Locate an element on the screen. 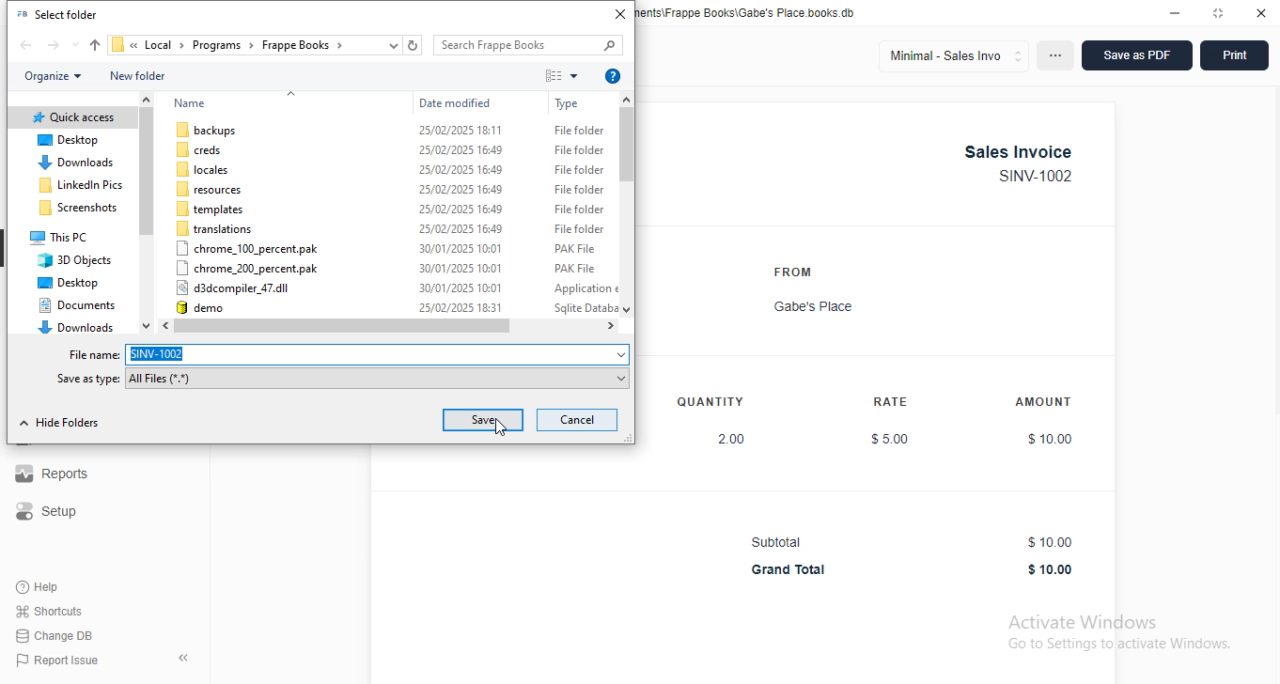  drop down is located at coordinates (252, 45).